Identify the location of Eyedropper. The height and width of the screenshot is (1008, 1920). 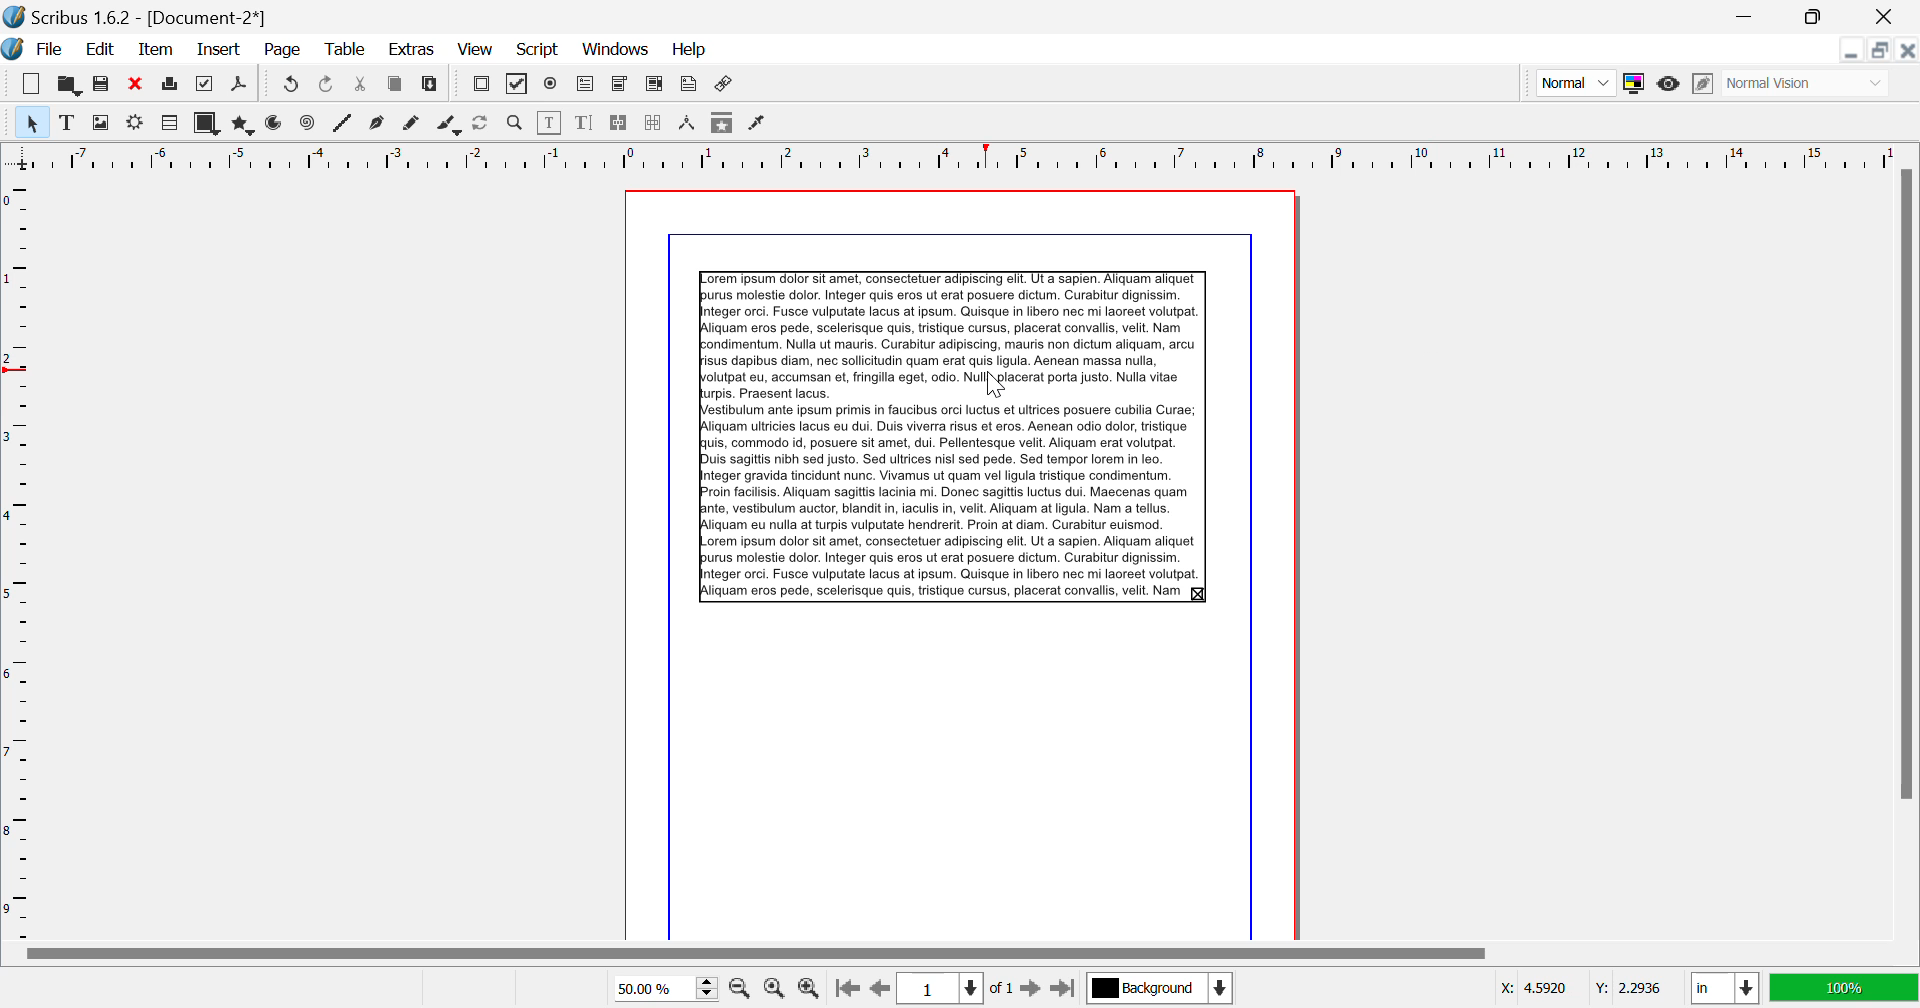
(758, 125).